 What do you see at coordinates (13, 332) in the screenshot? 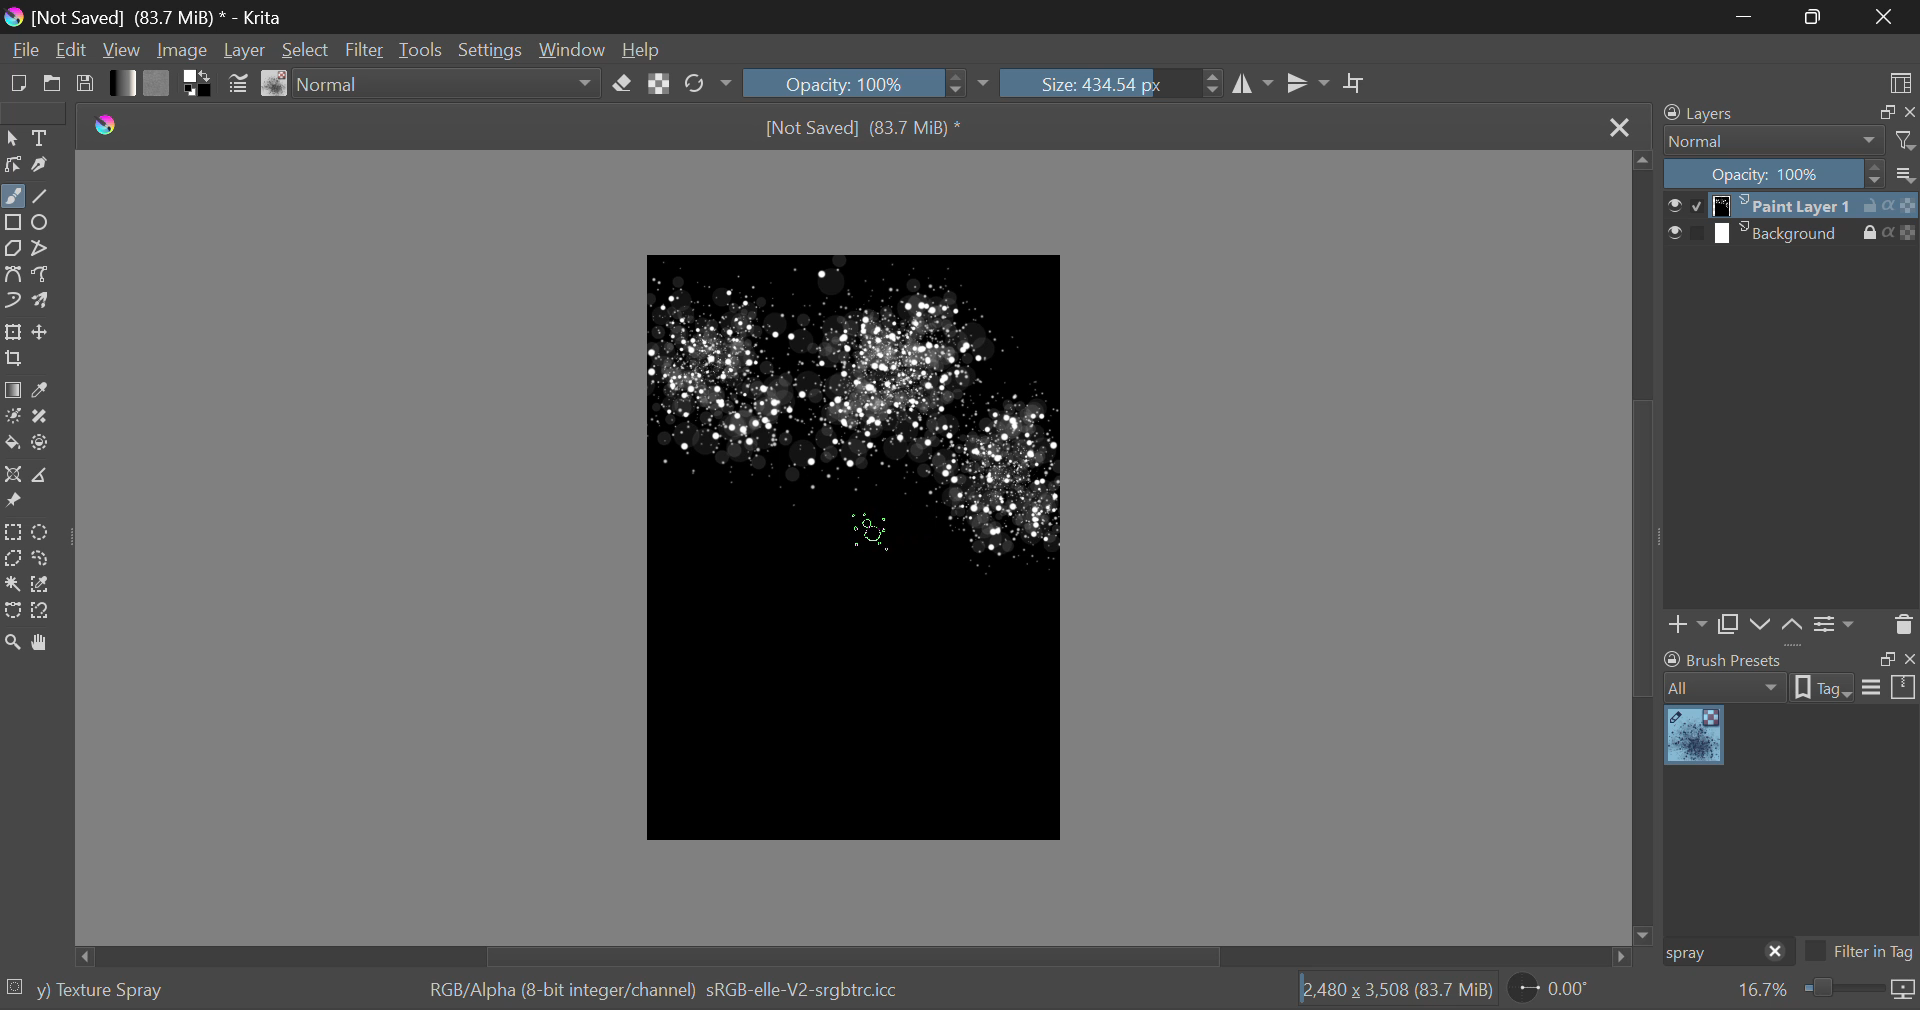
I see `Transform Layer` at bounding box center [13, 332].